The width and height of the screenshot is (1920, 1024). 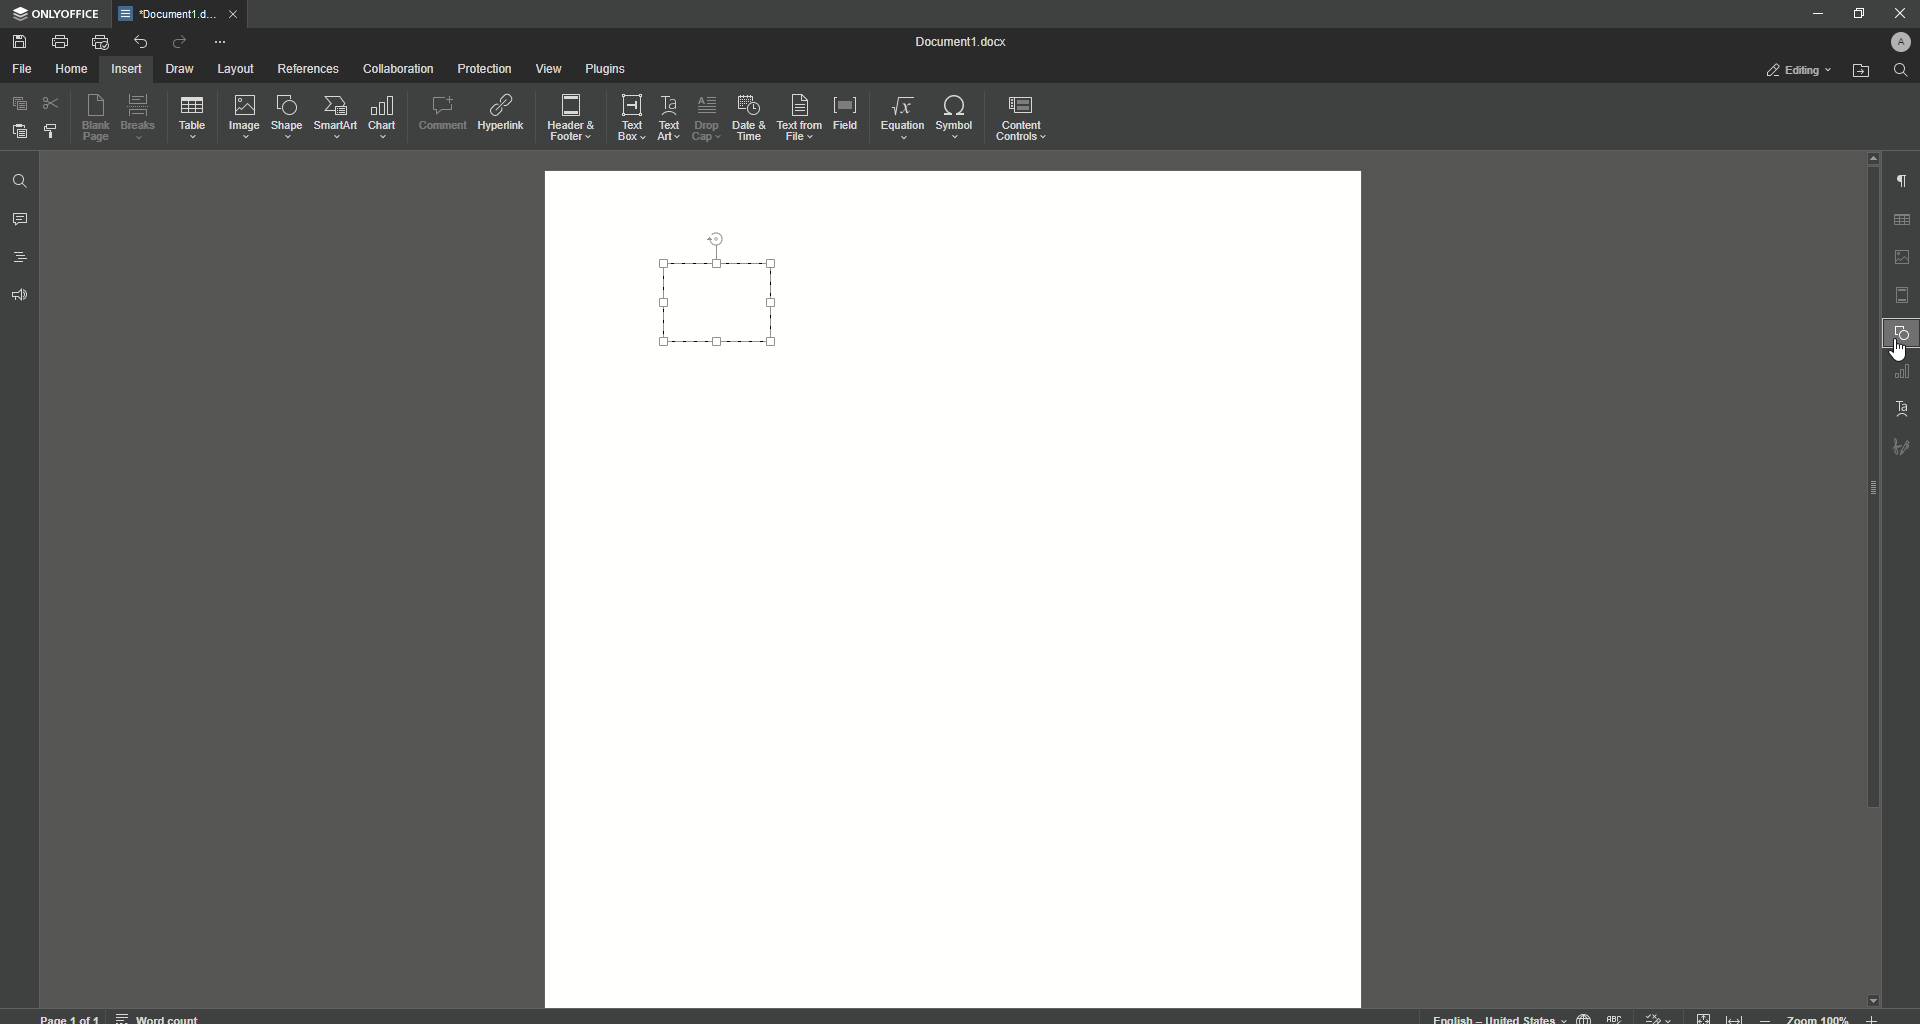 I want to click on Restore, so click(x=1856, y=14).